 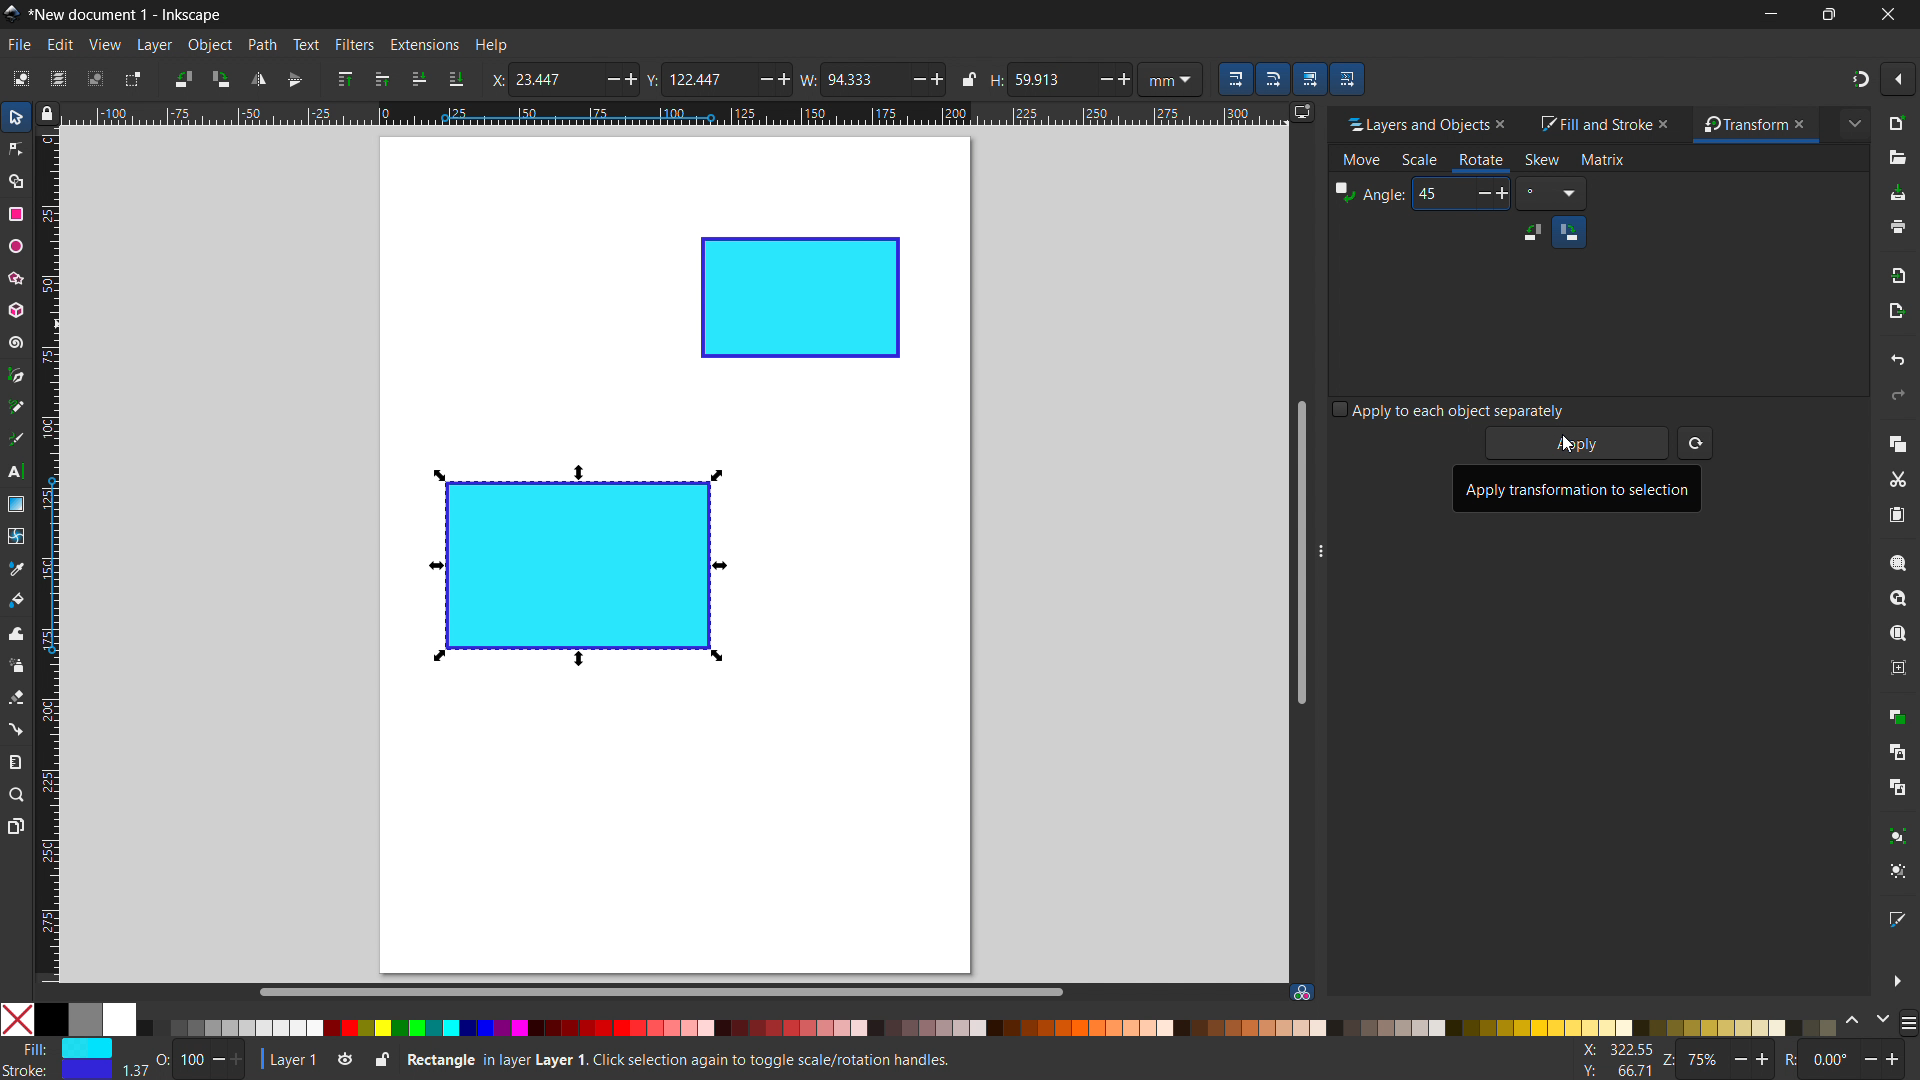 I want to click on new, so click(x=1899, y=123).